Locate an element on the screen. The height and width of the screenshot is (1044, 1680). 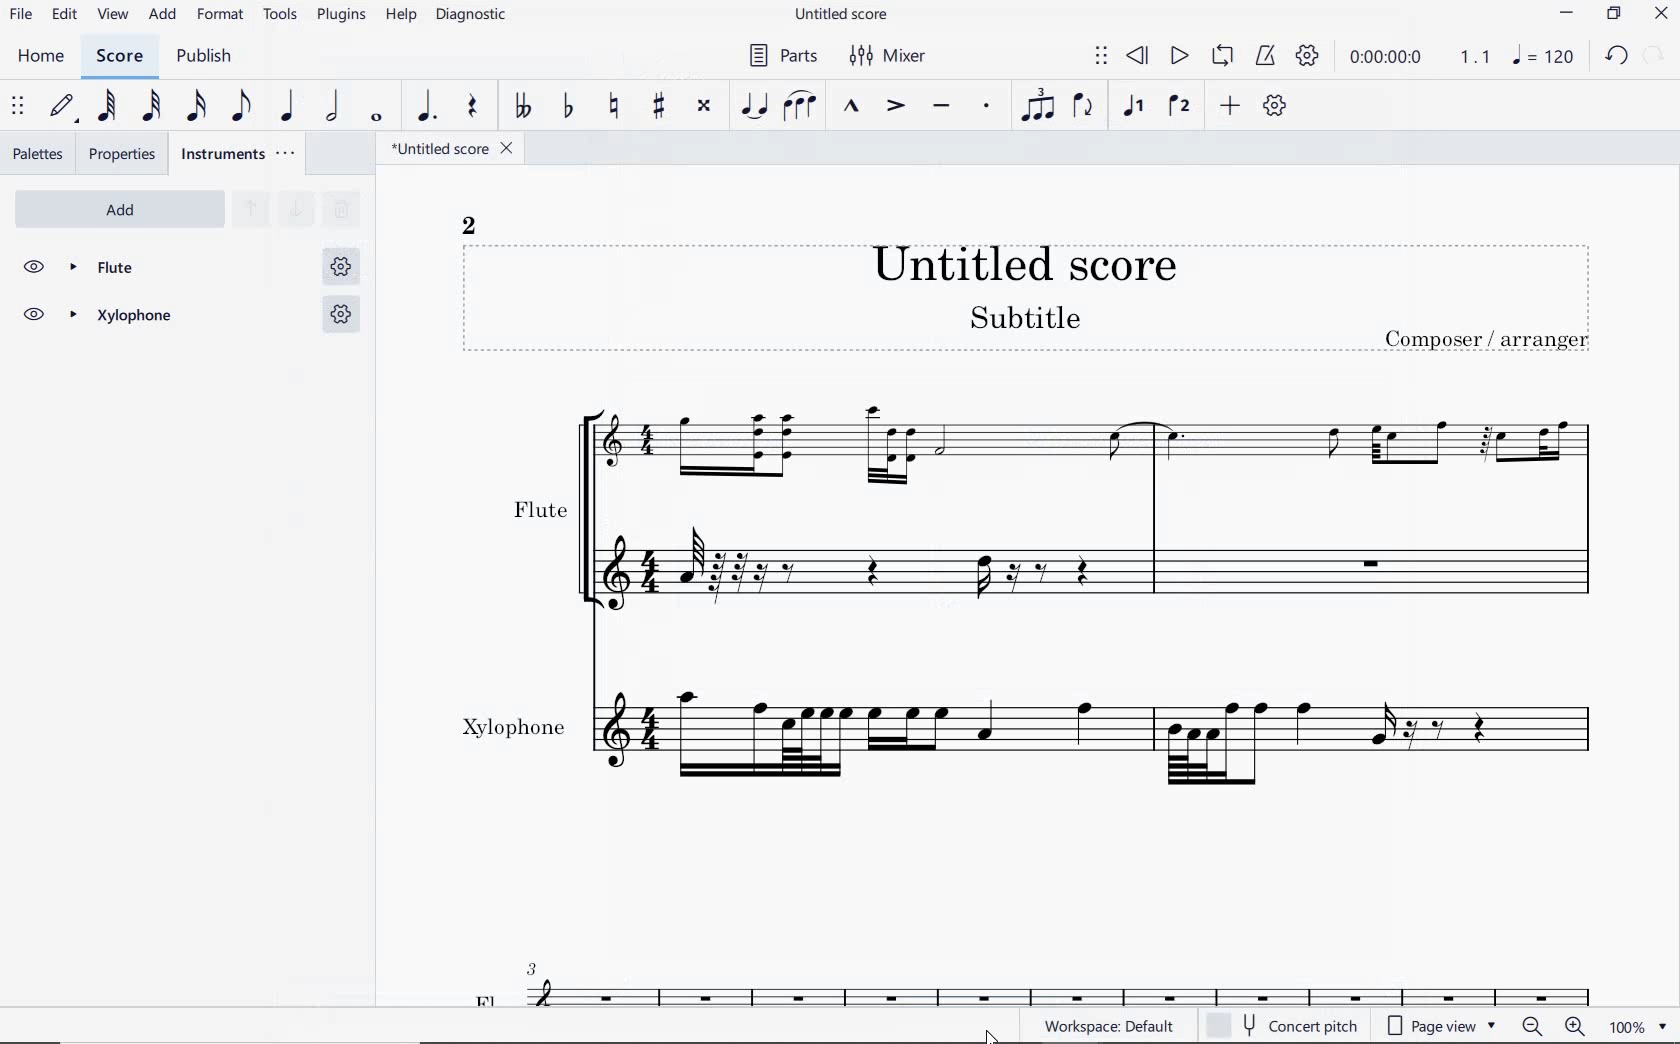
HOME is located at coordinates (41, 57).